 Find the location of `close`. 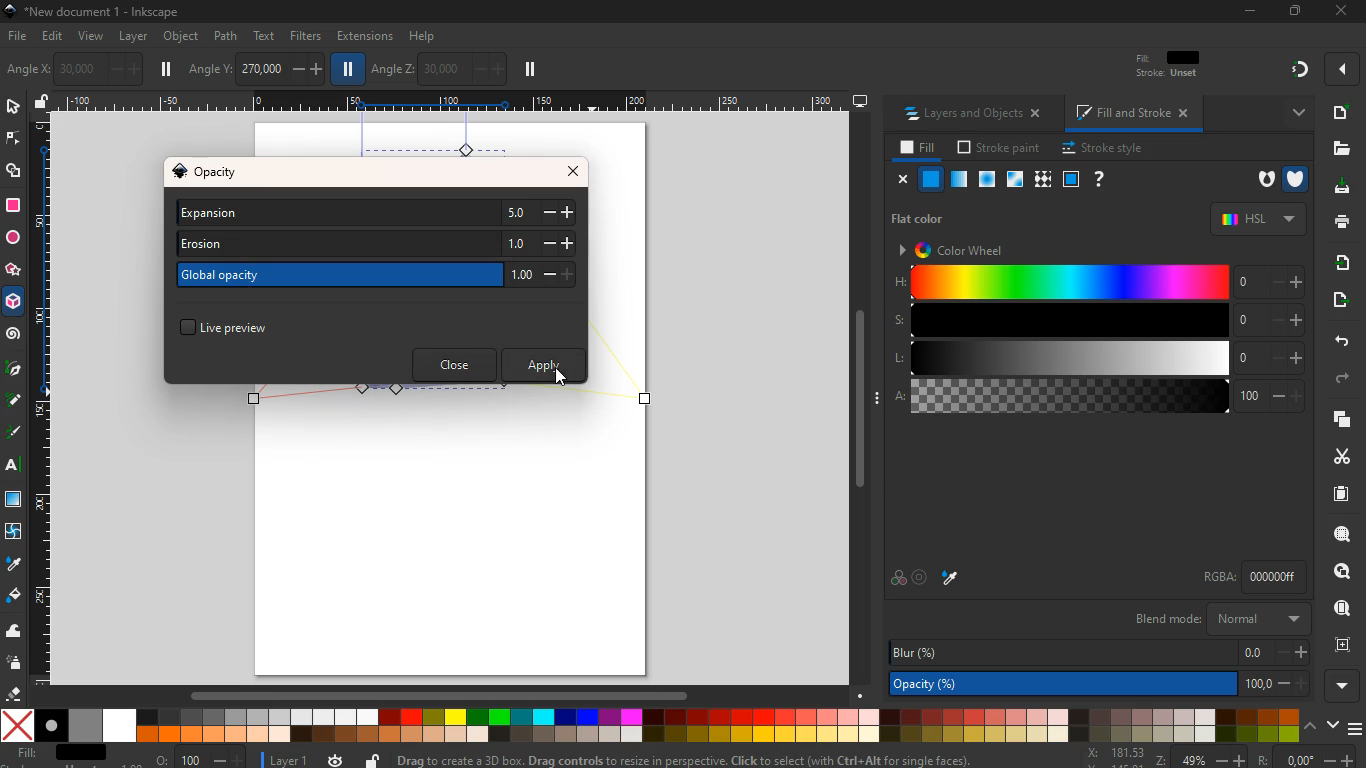

close is located at coordinates (1339, 12).